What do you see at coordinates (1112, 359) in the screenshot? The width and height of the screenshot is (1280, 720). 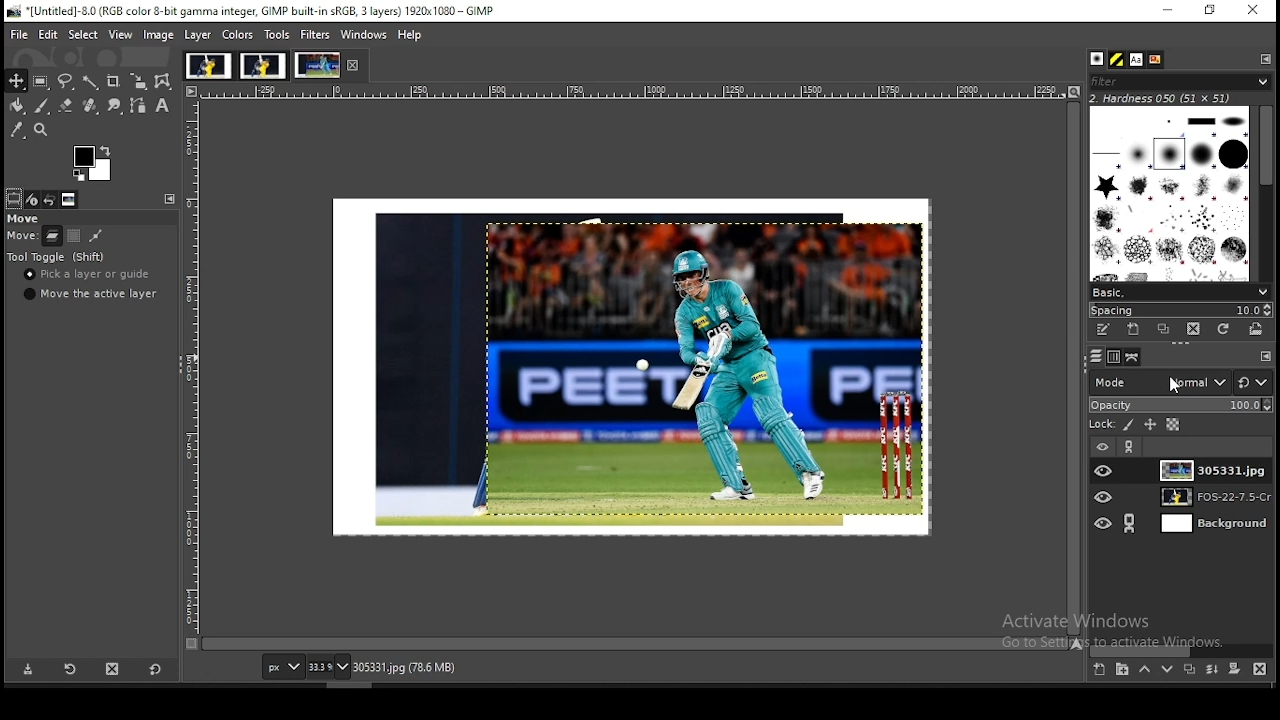 I see `channels` at bounding box center [1112, 359].